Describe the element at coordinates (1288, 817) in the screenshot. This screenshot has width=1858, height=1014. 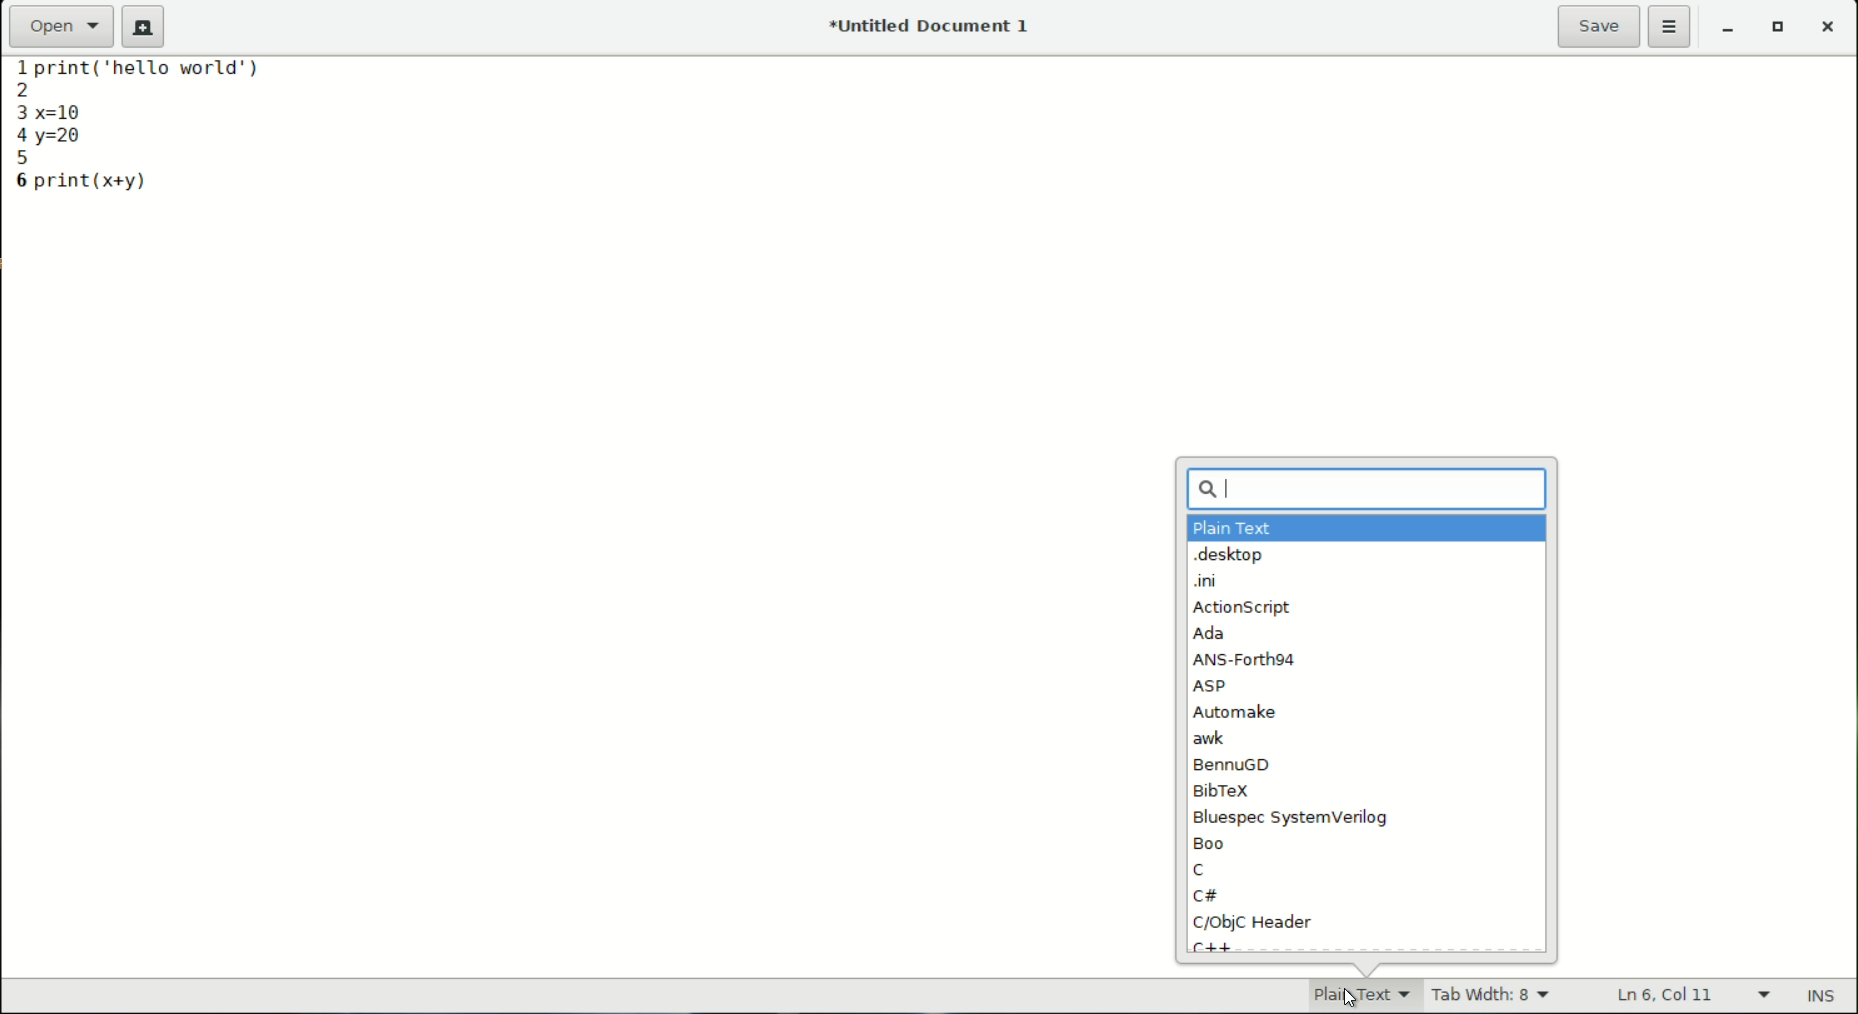
I see `bluespace systemverilog` at that location.